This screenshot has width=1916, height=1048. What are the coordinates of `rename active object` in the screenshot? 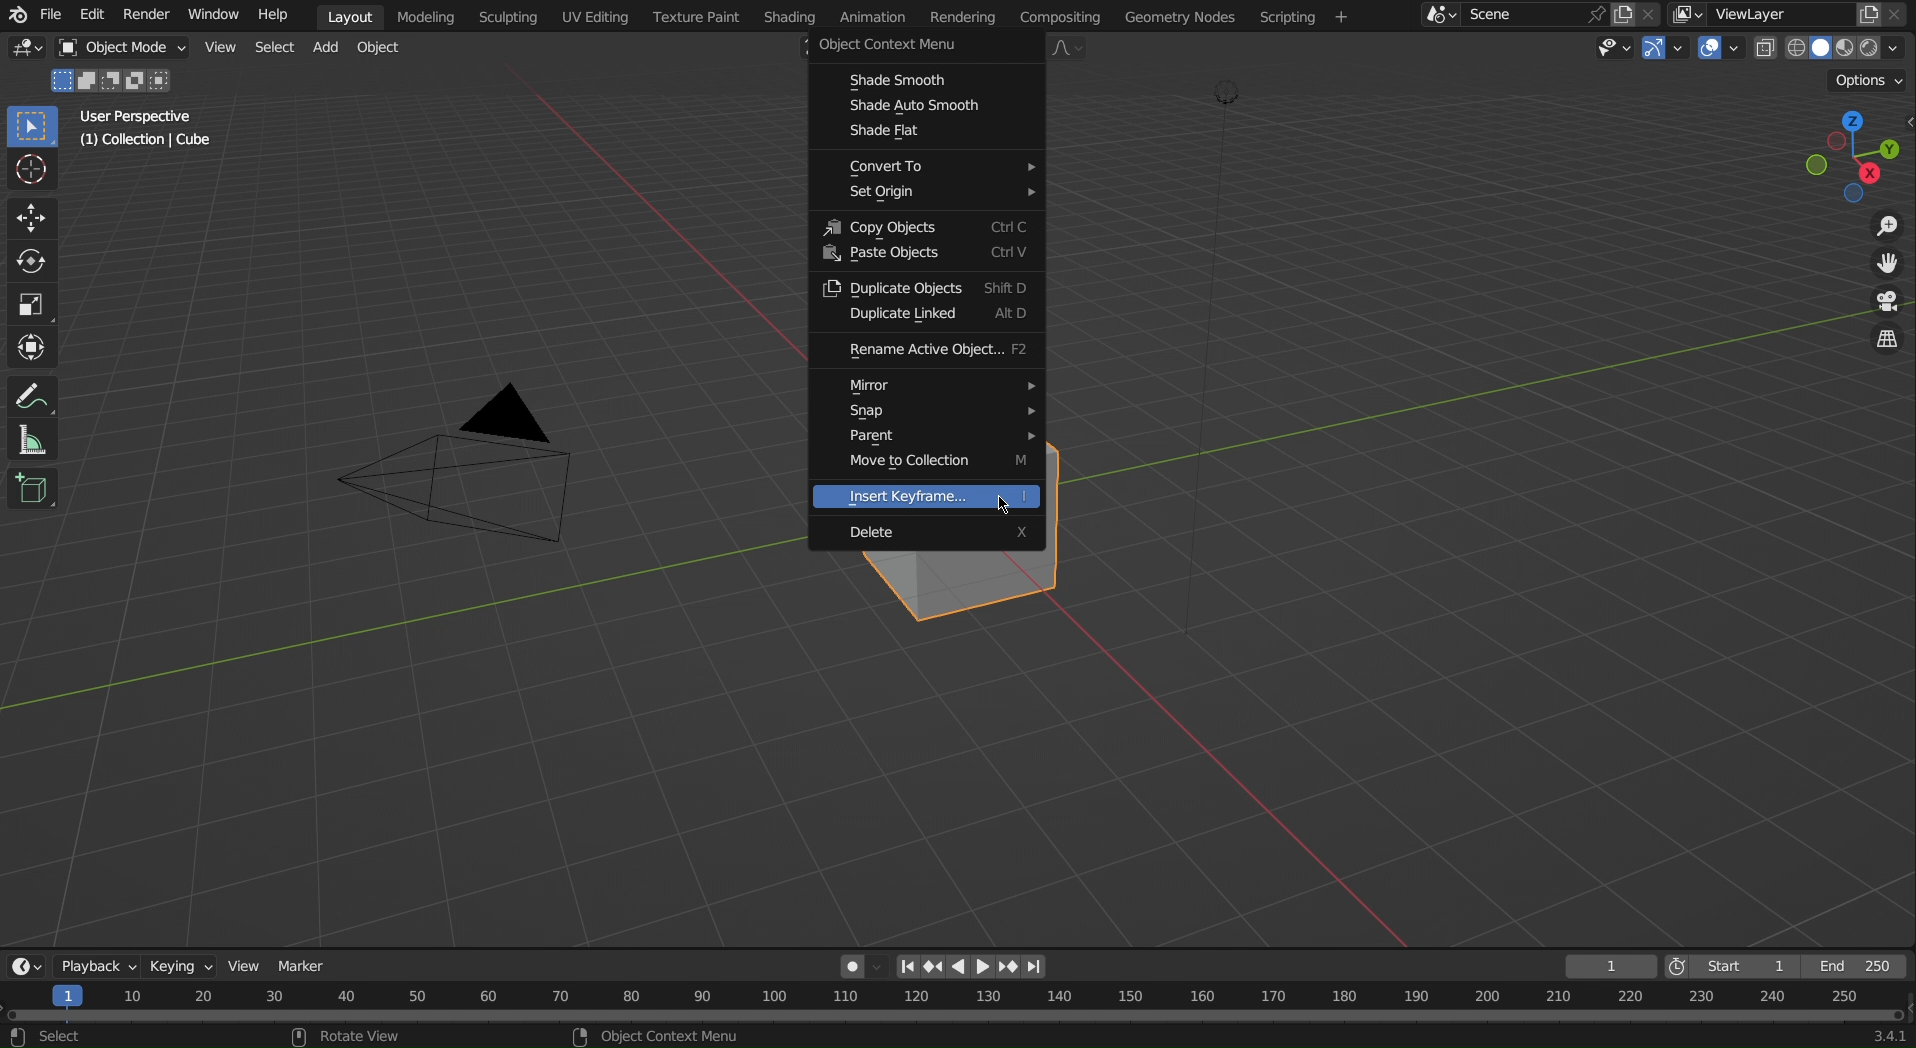 It's located at (931, 352).